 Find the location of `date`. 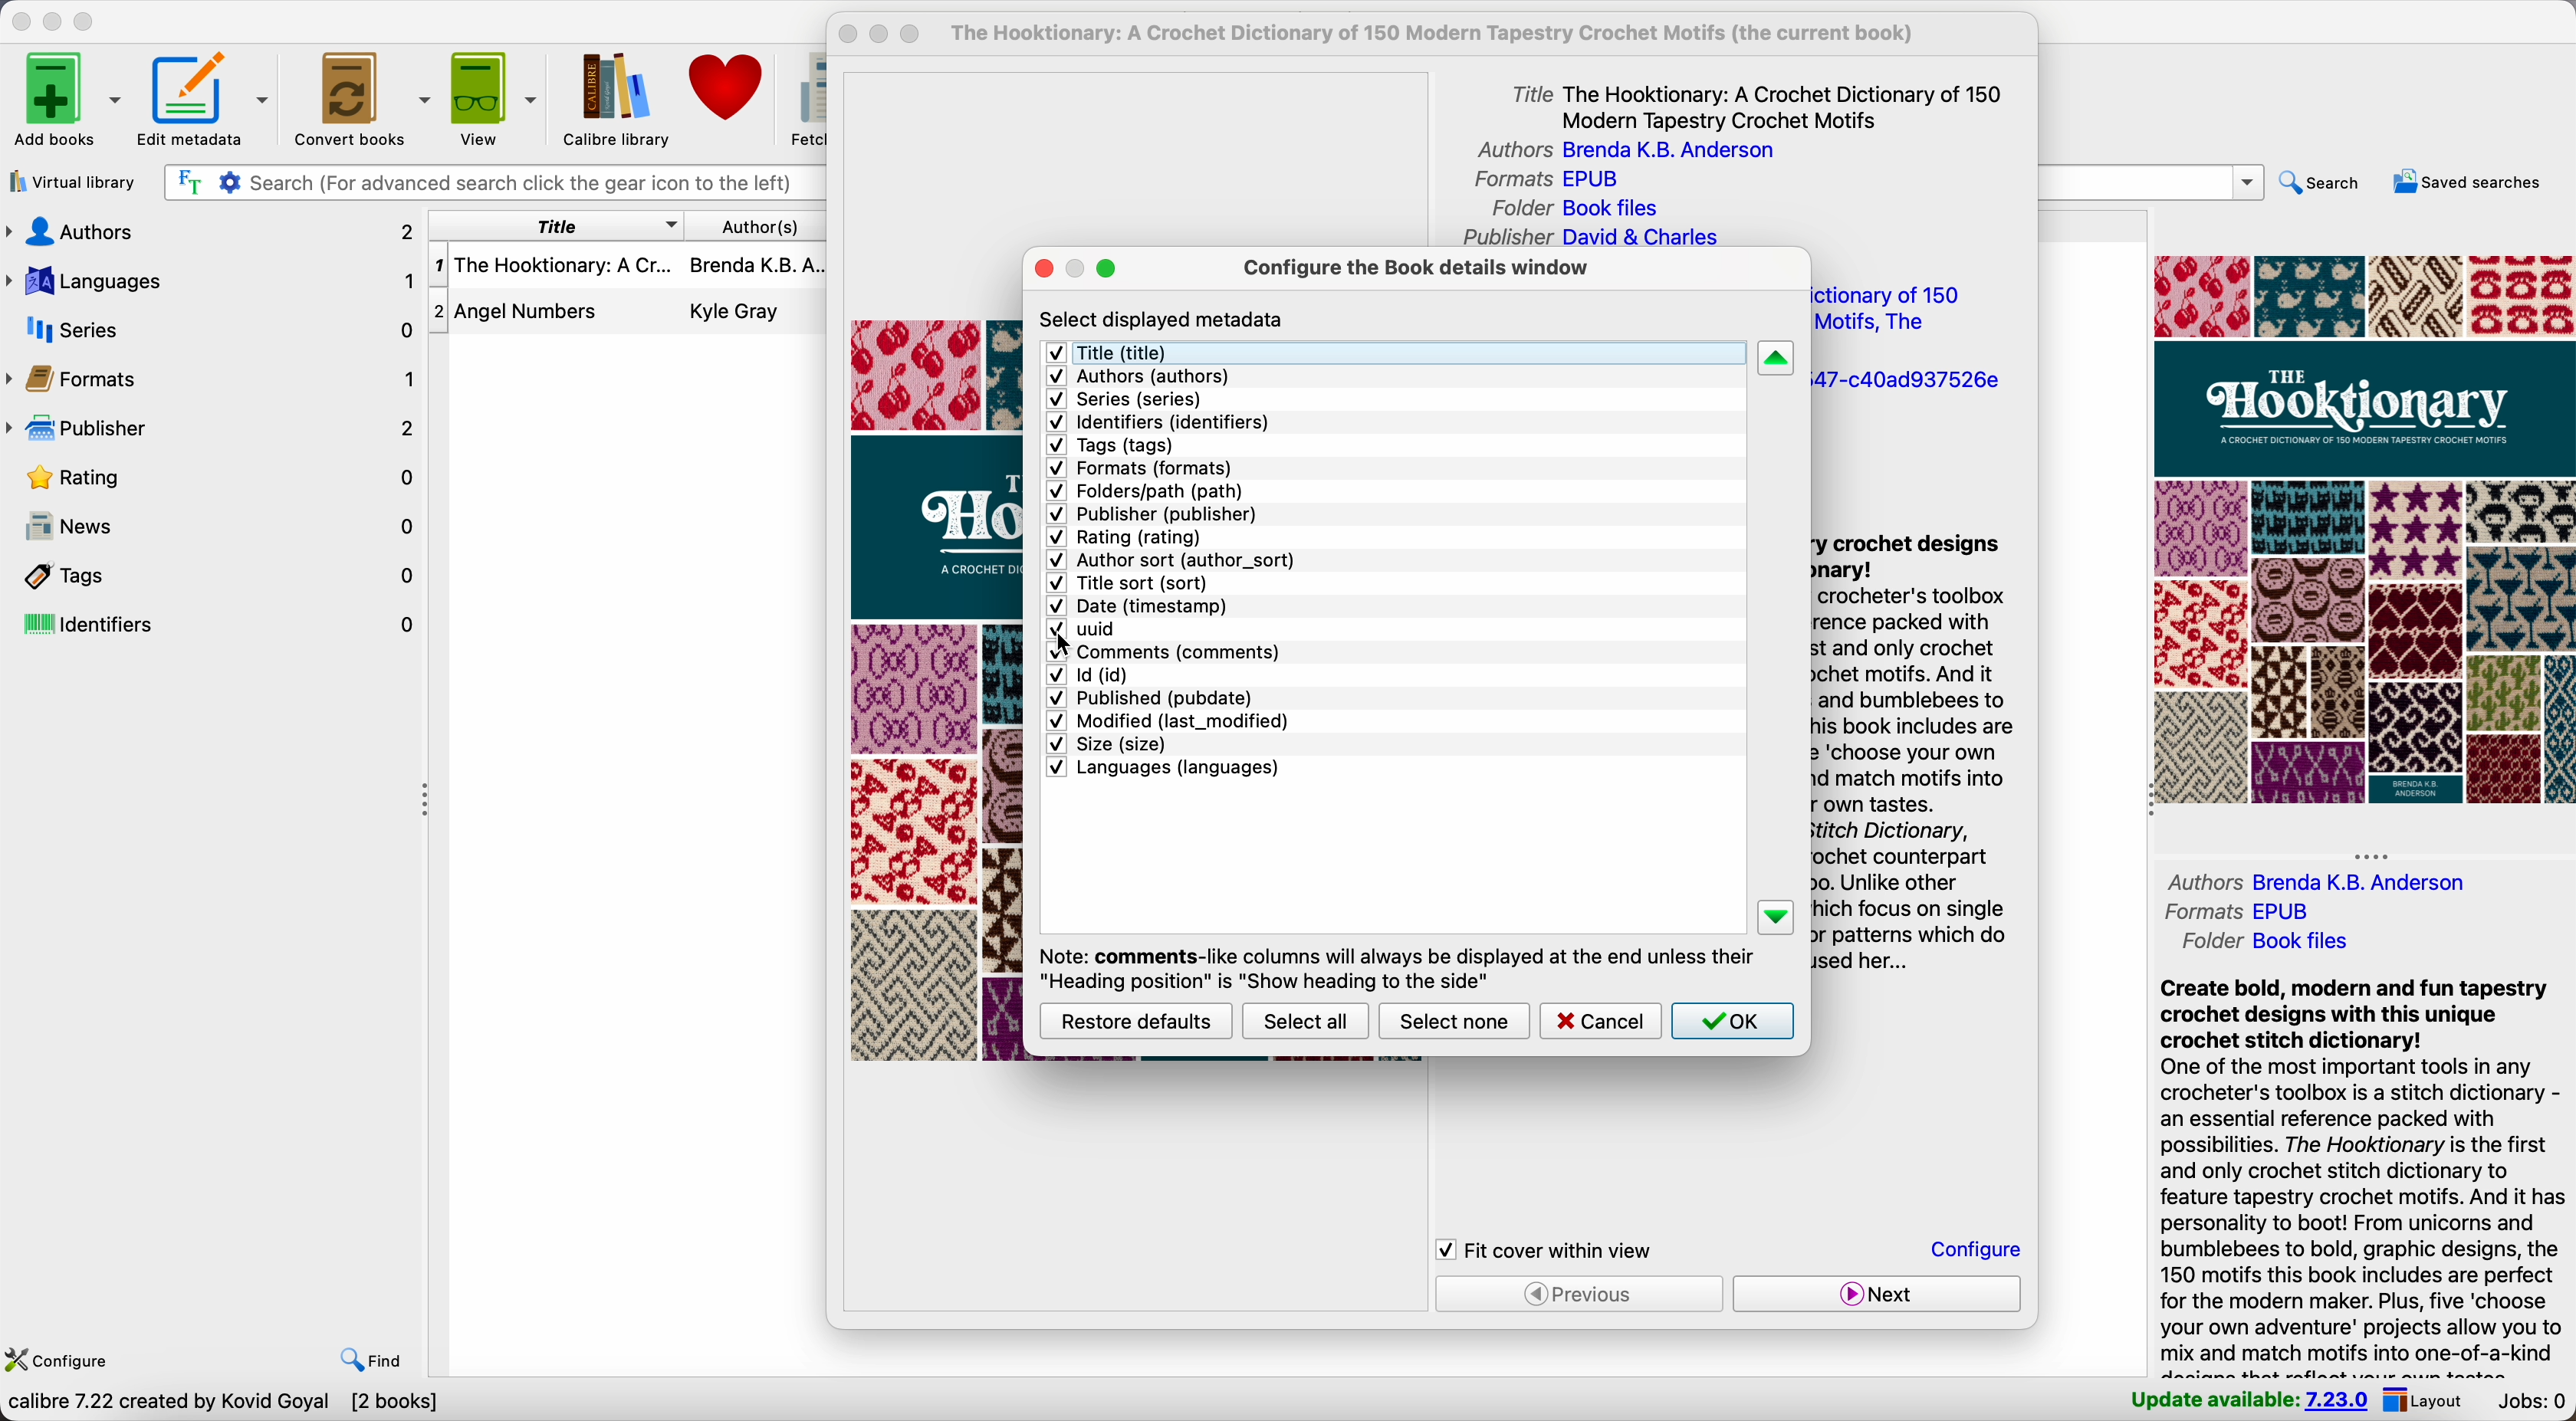

date is located at coordinates (1144, 608).